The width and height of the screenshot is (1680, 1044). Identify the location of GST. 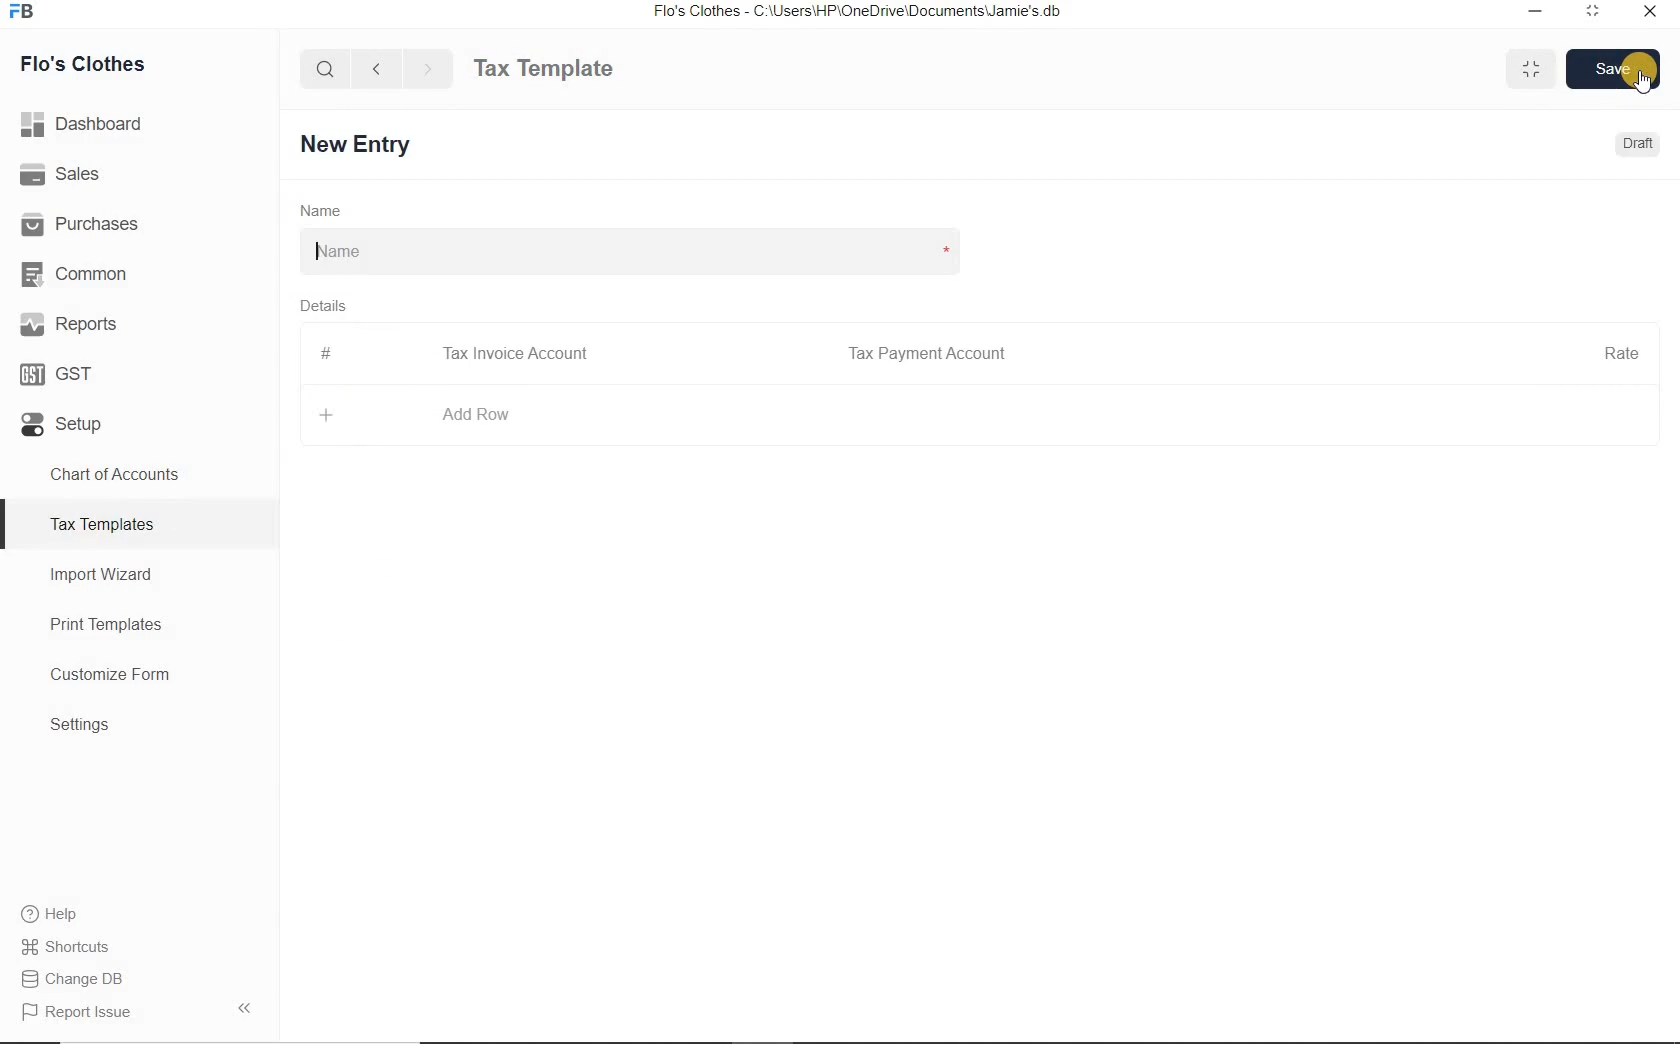
(139, 370).